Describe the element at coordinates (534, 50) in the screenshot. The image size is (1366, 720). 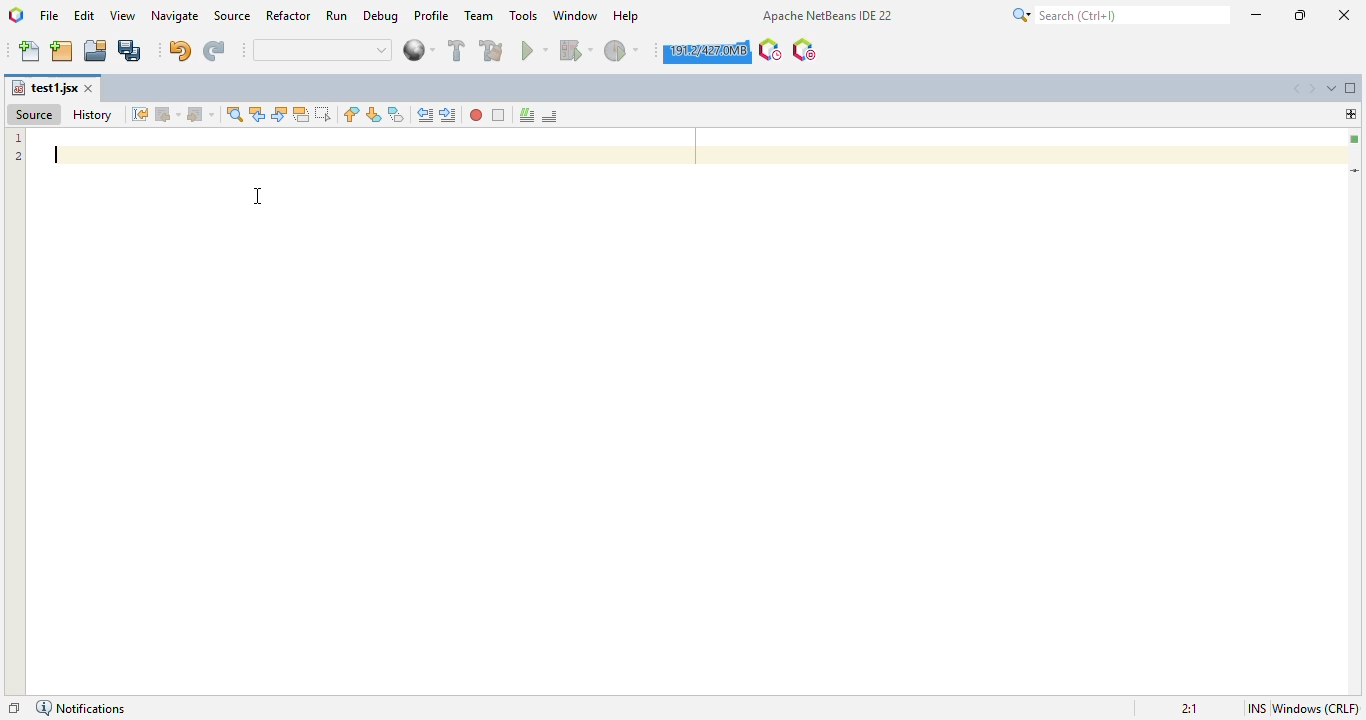
I see `run project` at that location.